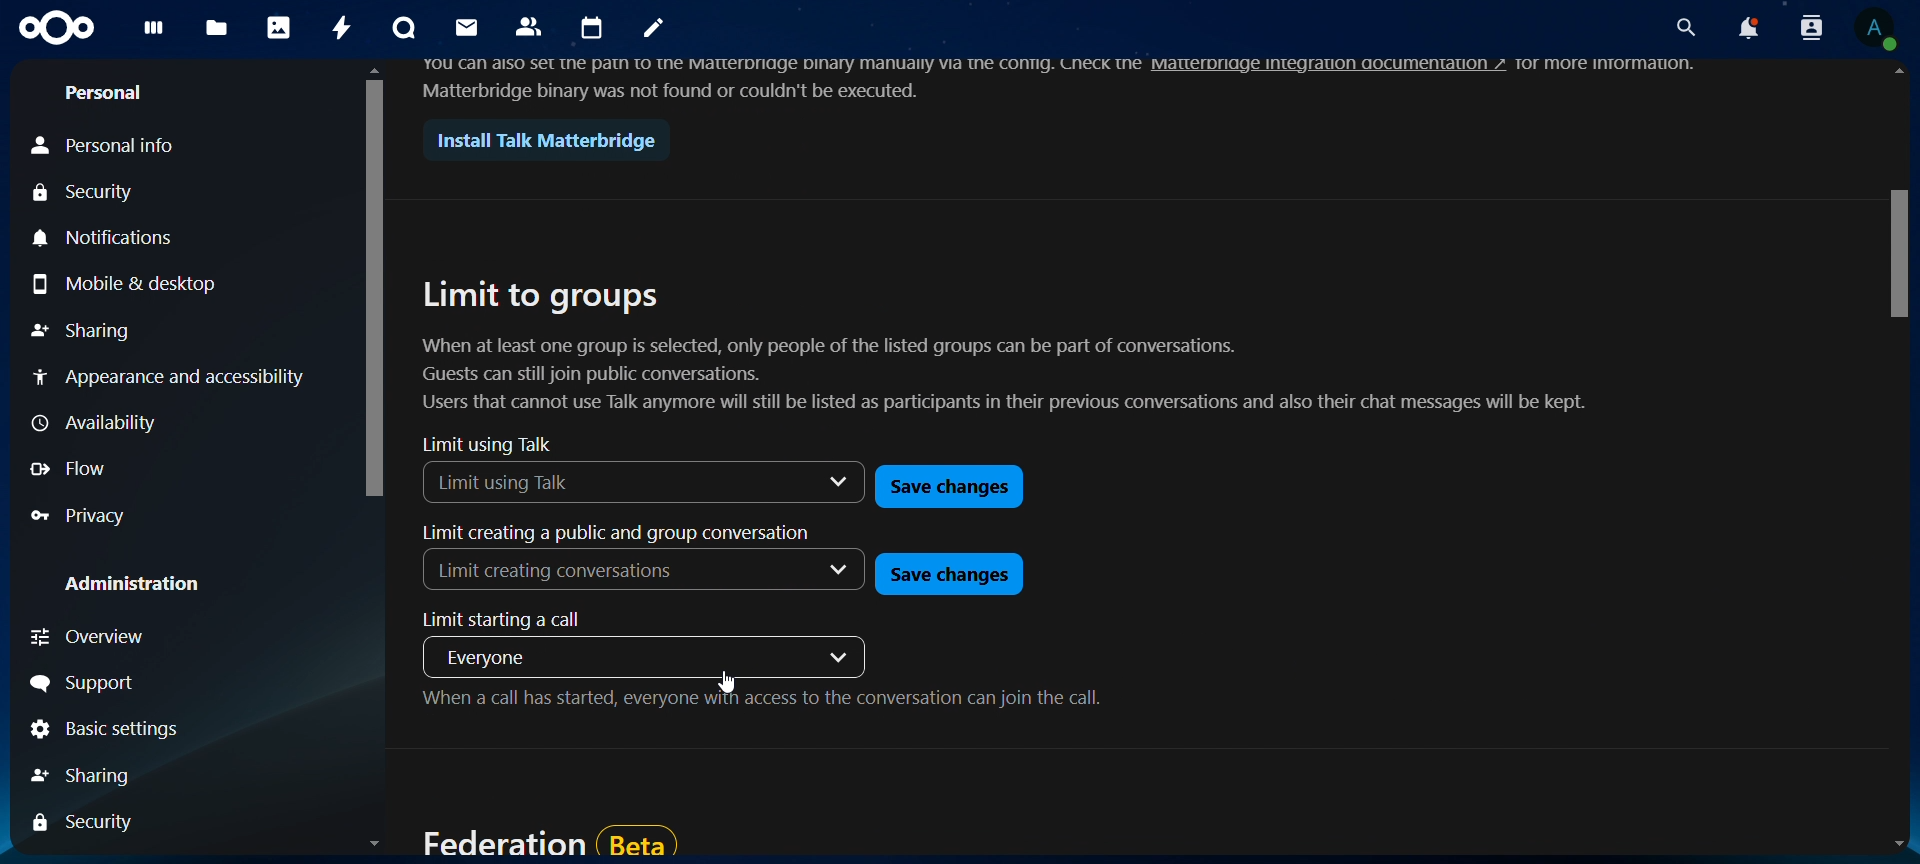 The width and height of the screenshot is (1920, 864). Describe the element at coordinates (157, 518) in the screenshot. I see `Privacy` at that location.